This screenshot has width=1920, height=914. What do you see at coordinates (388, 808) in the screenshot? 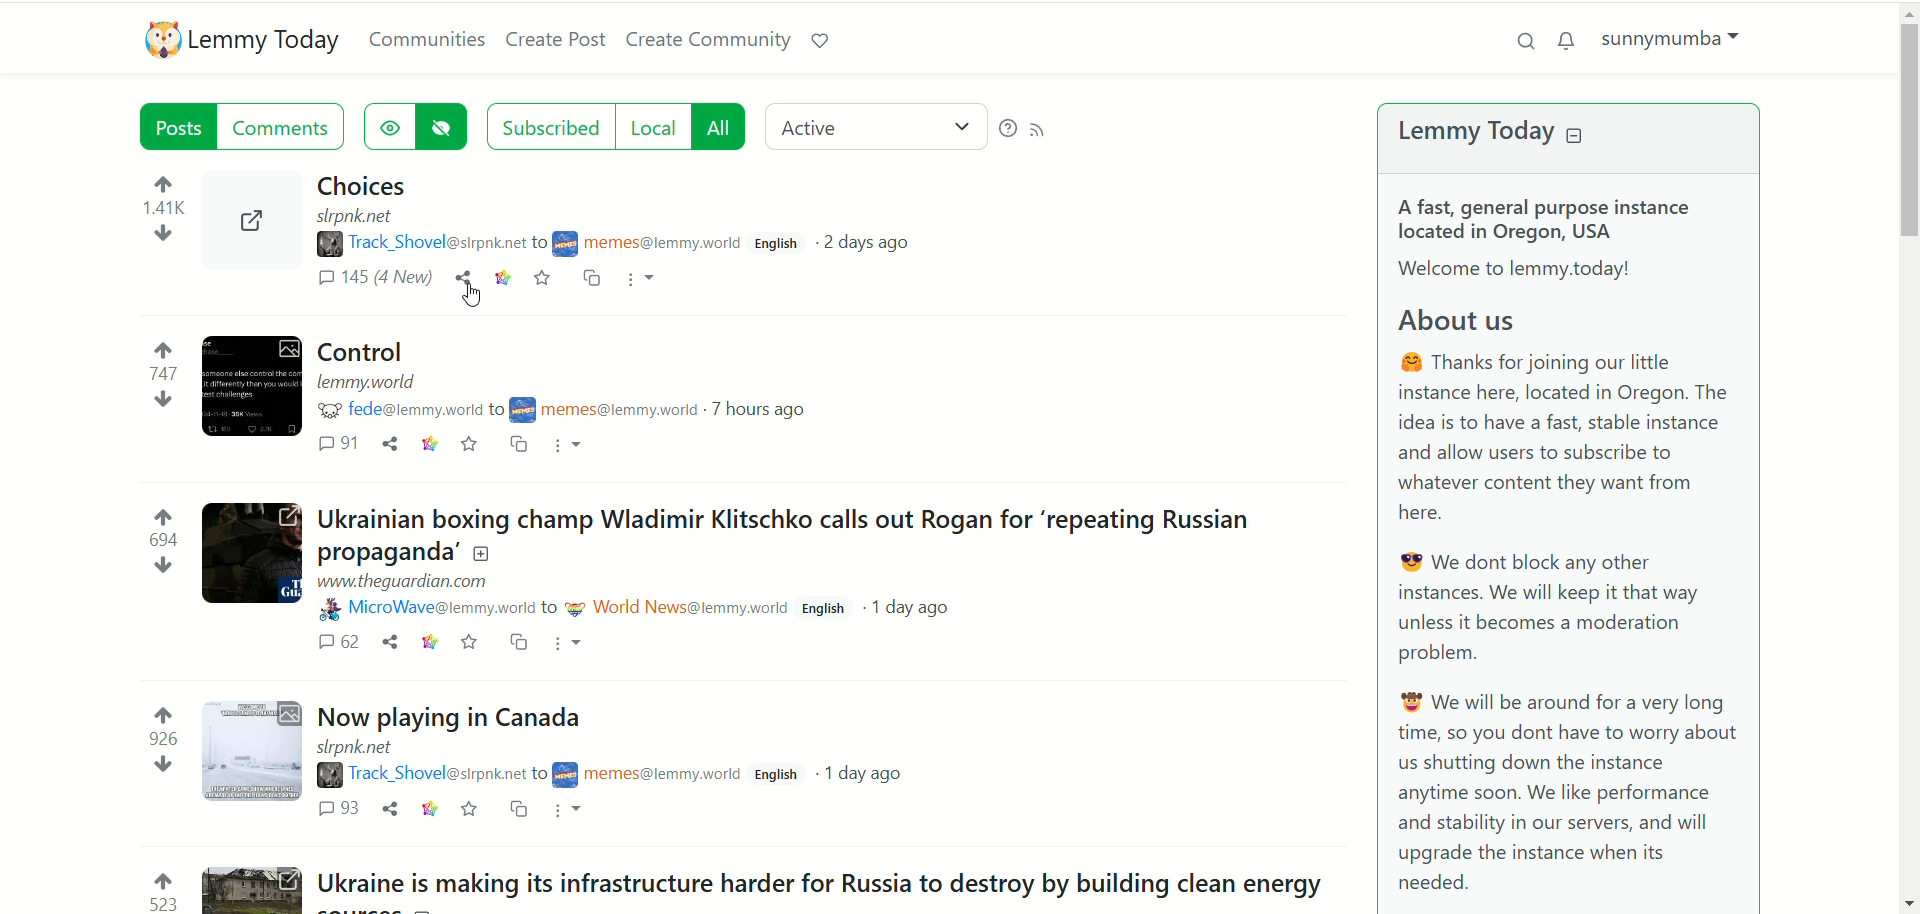
I see `share` at bounding box center [388, 808].